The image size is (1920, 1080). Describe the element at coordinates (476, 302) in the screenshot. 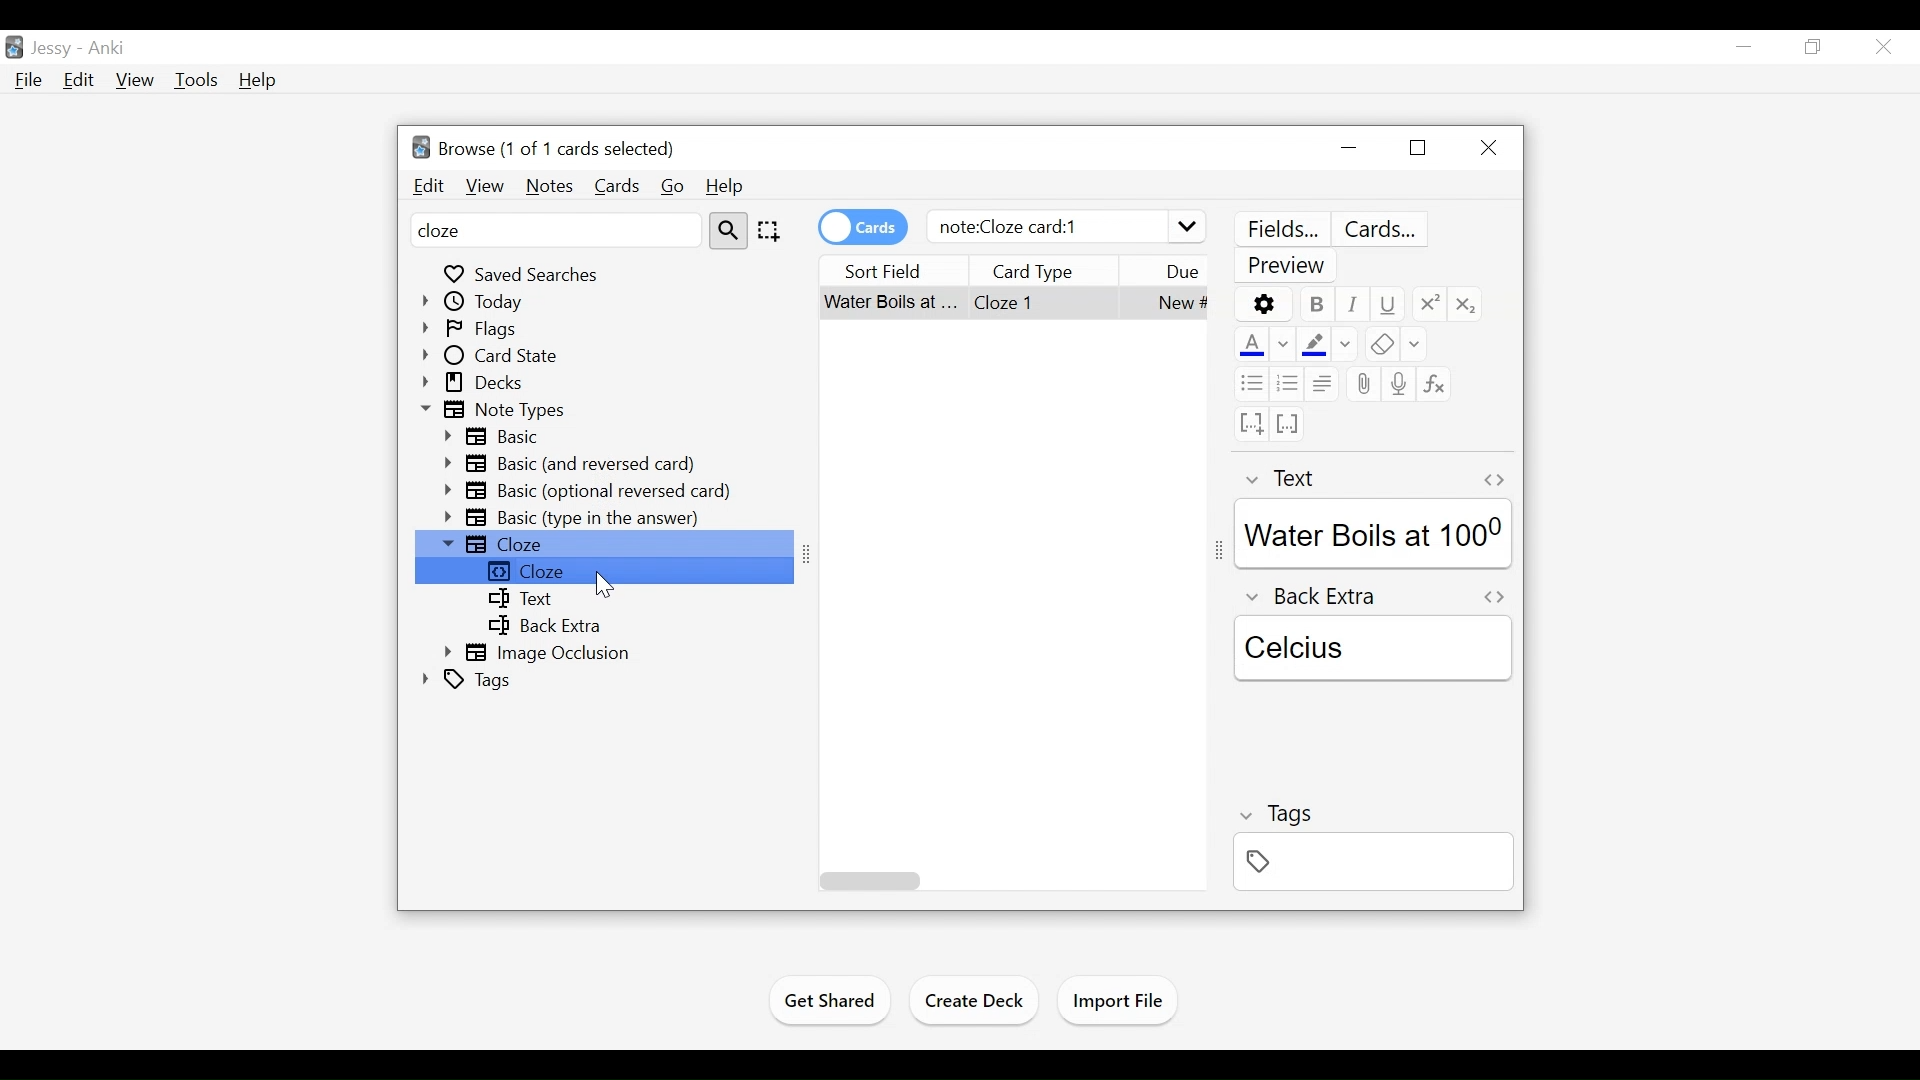

I see `Today` at that location.